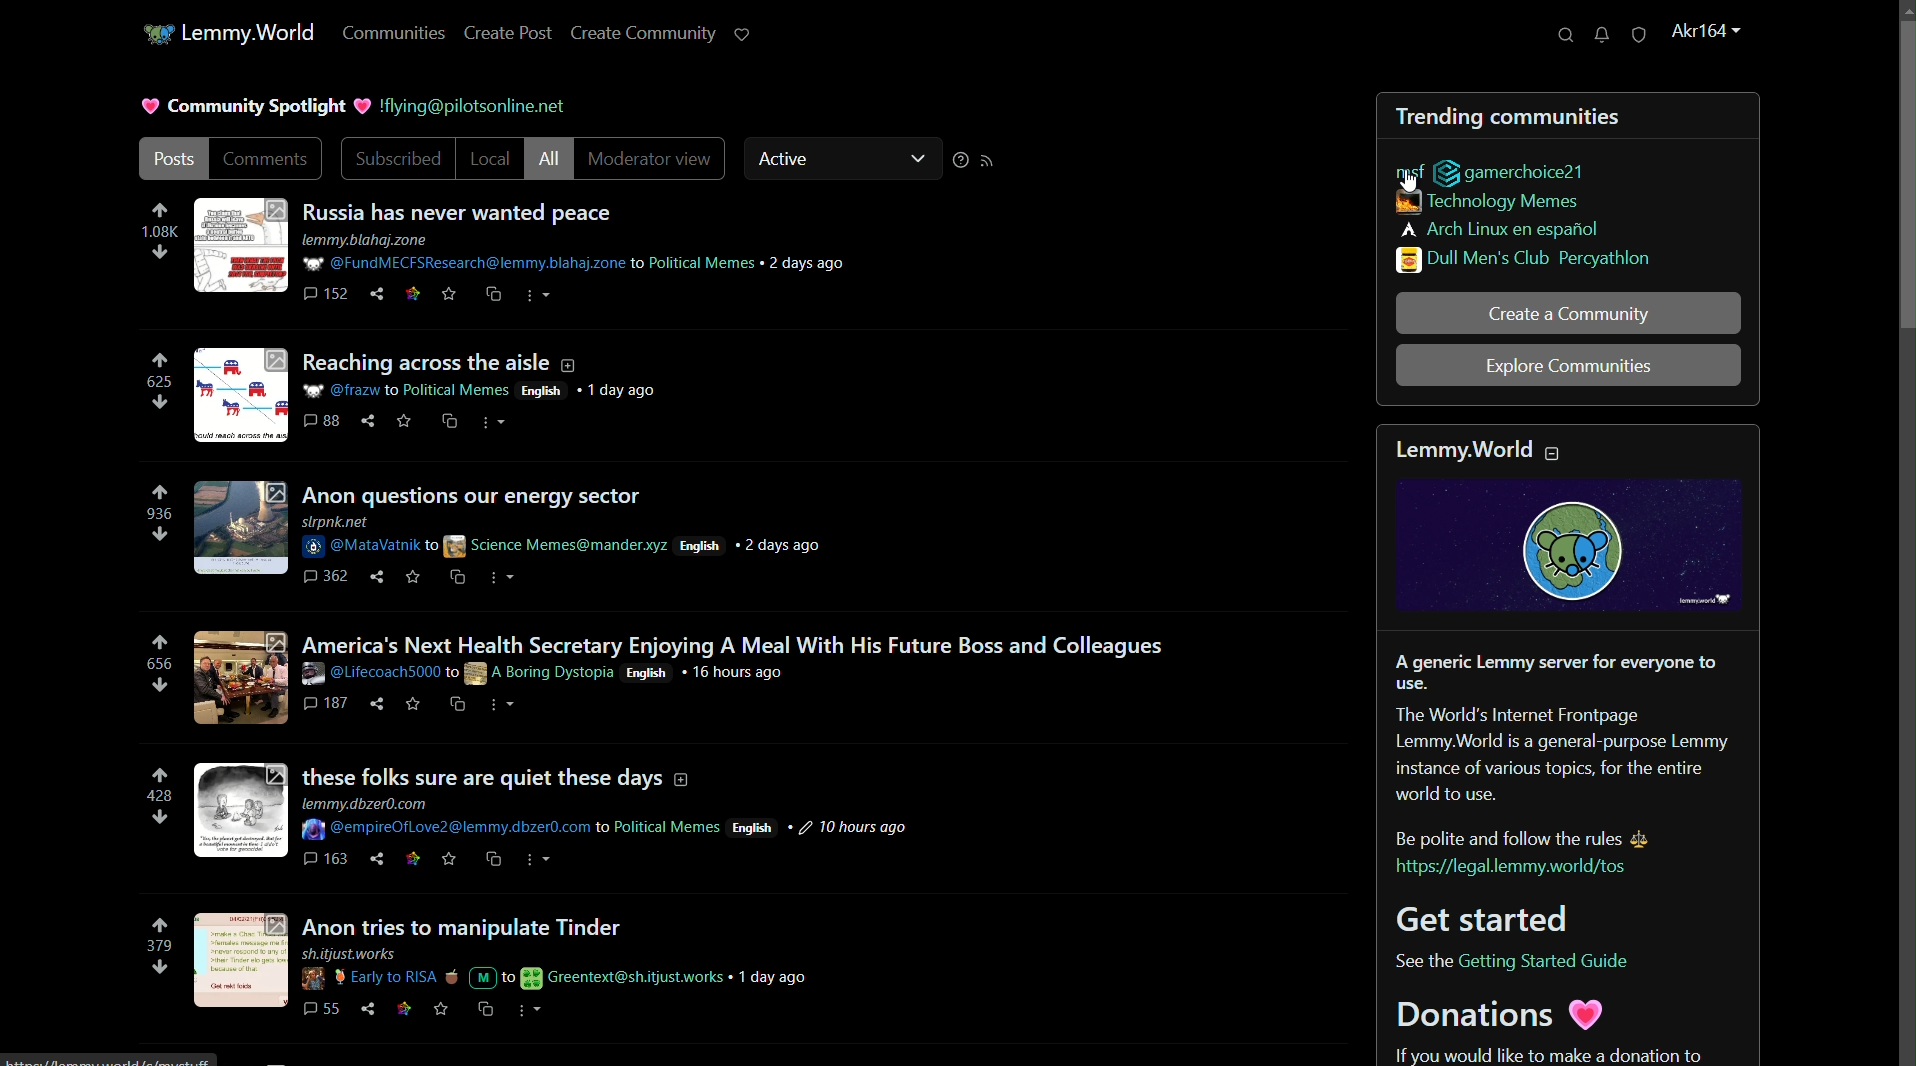 Image resolution: width=1916 pixels, height=1066 pixels. Describe the element at coordinates (989, 163) in the screenshot. I see `rss` at that location.